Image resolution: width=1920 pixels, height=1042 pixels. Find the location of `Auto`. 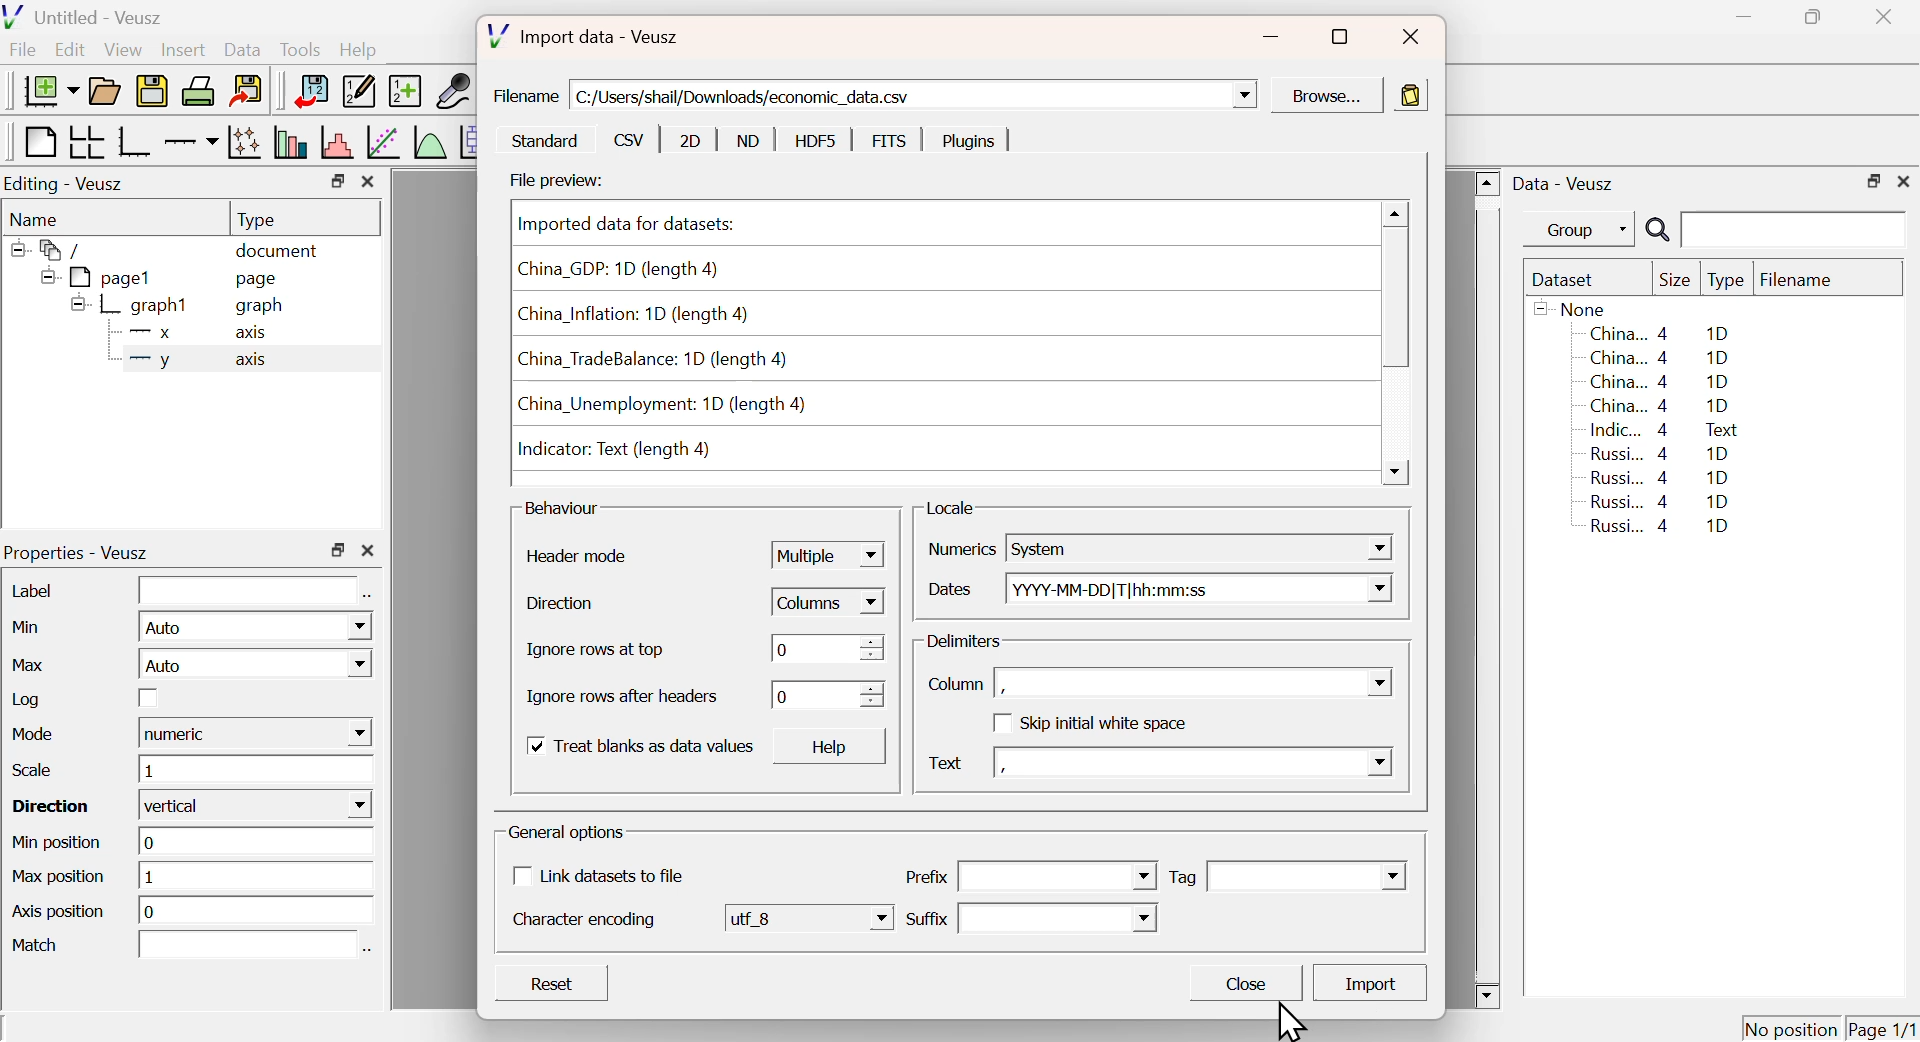

Auto is located at coordinates (255, 627).